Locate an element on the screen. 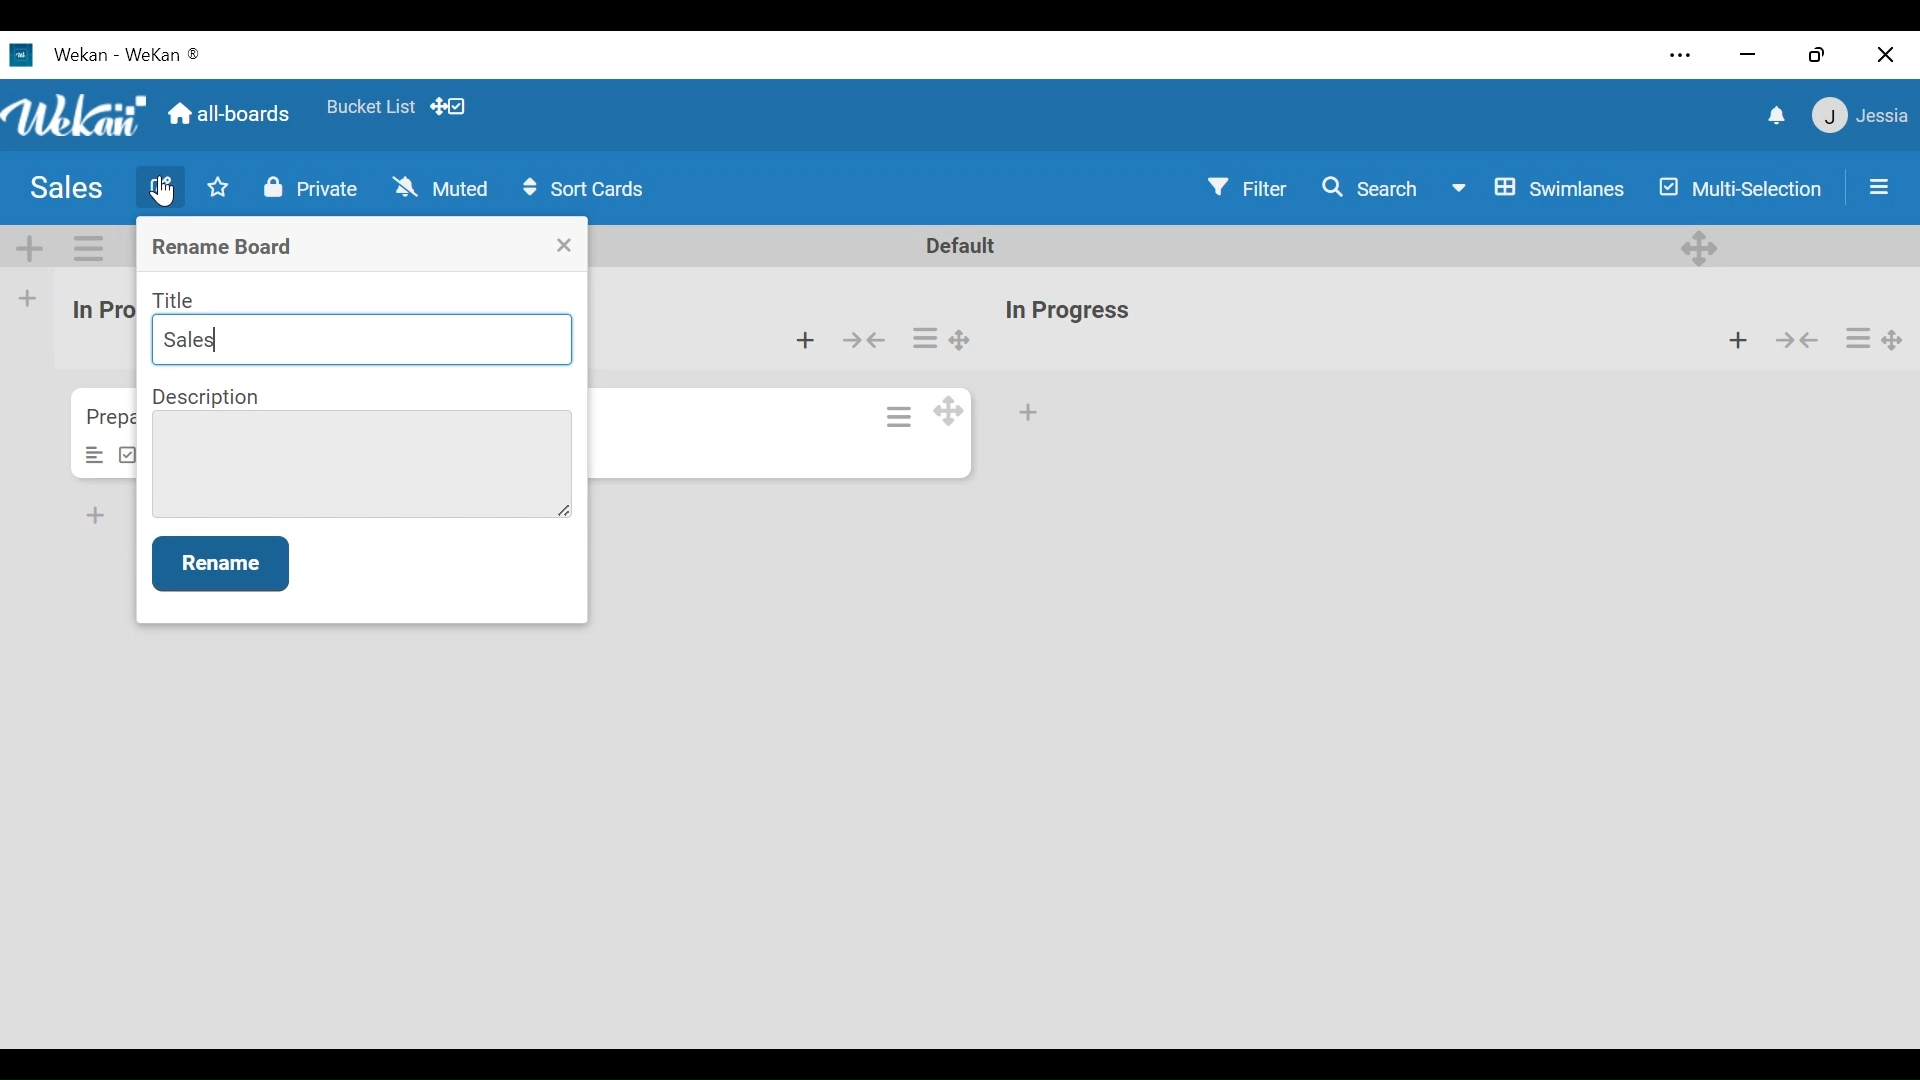 The height and width of the screenshot is (1080, 1920). Multi Selection is located at coordinates (1742, 191).